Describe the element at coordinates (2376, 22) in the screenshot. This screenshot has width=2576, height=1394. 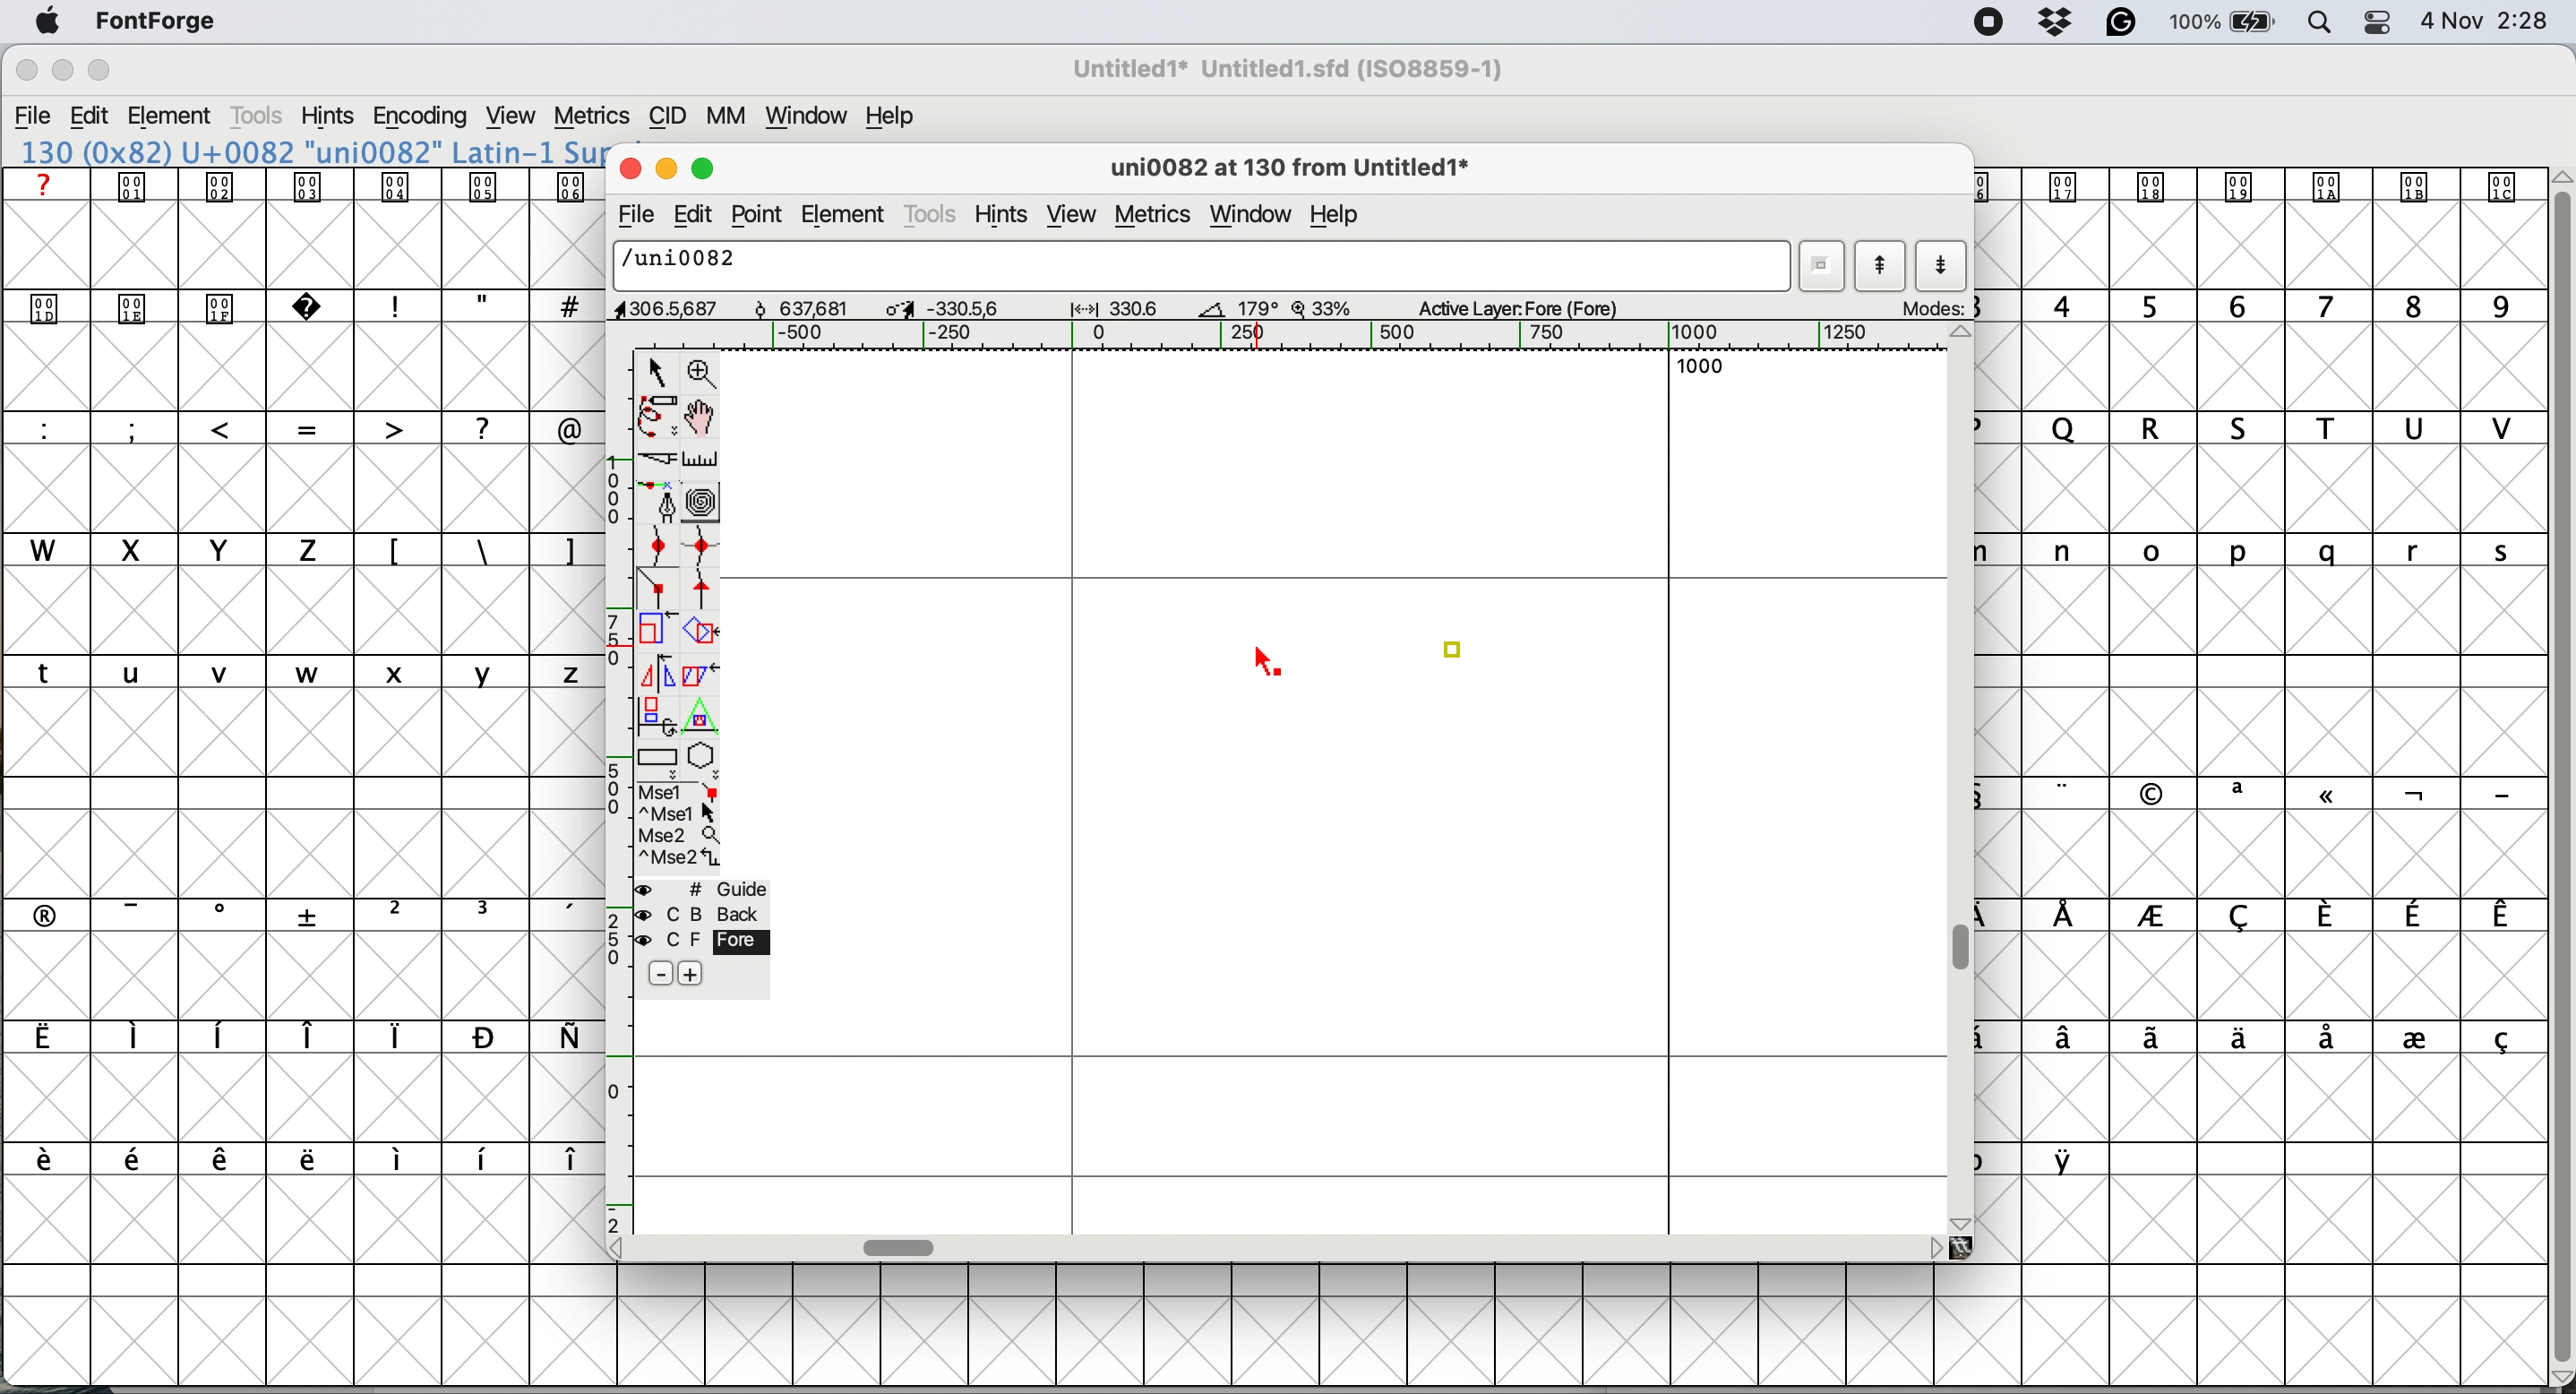
I see `control center` at that location.